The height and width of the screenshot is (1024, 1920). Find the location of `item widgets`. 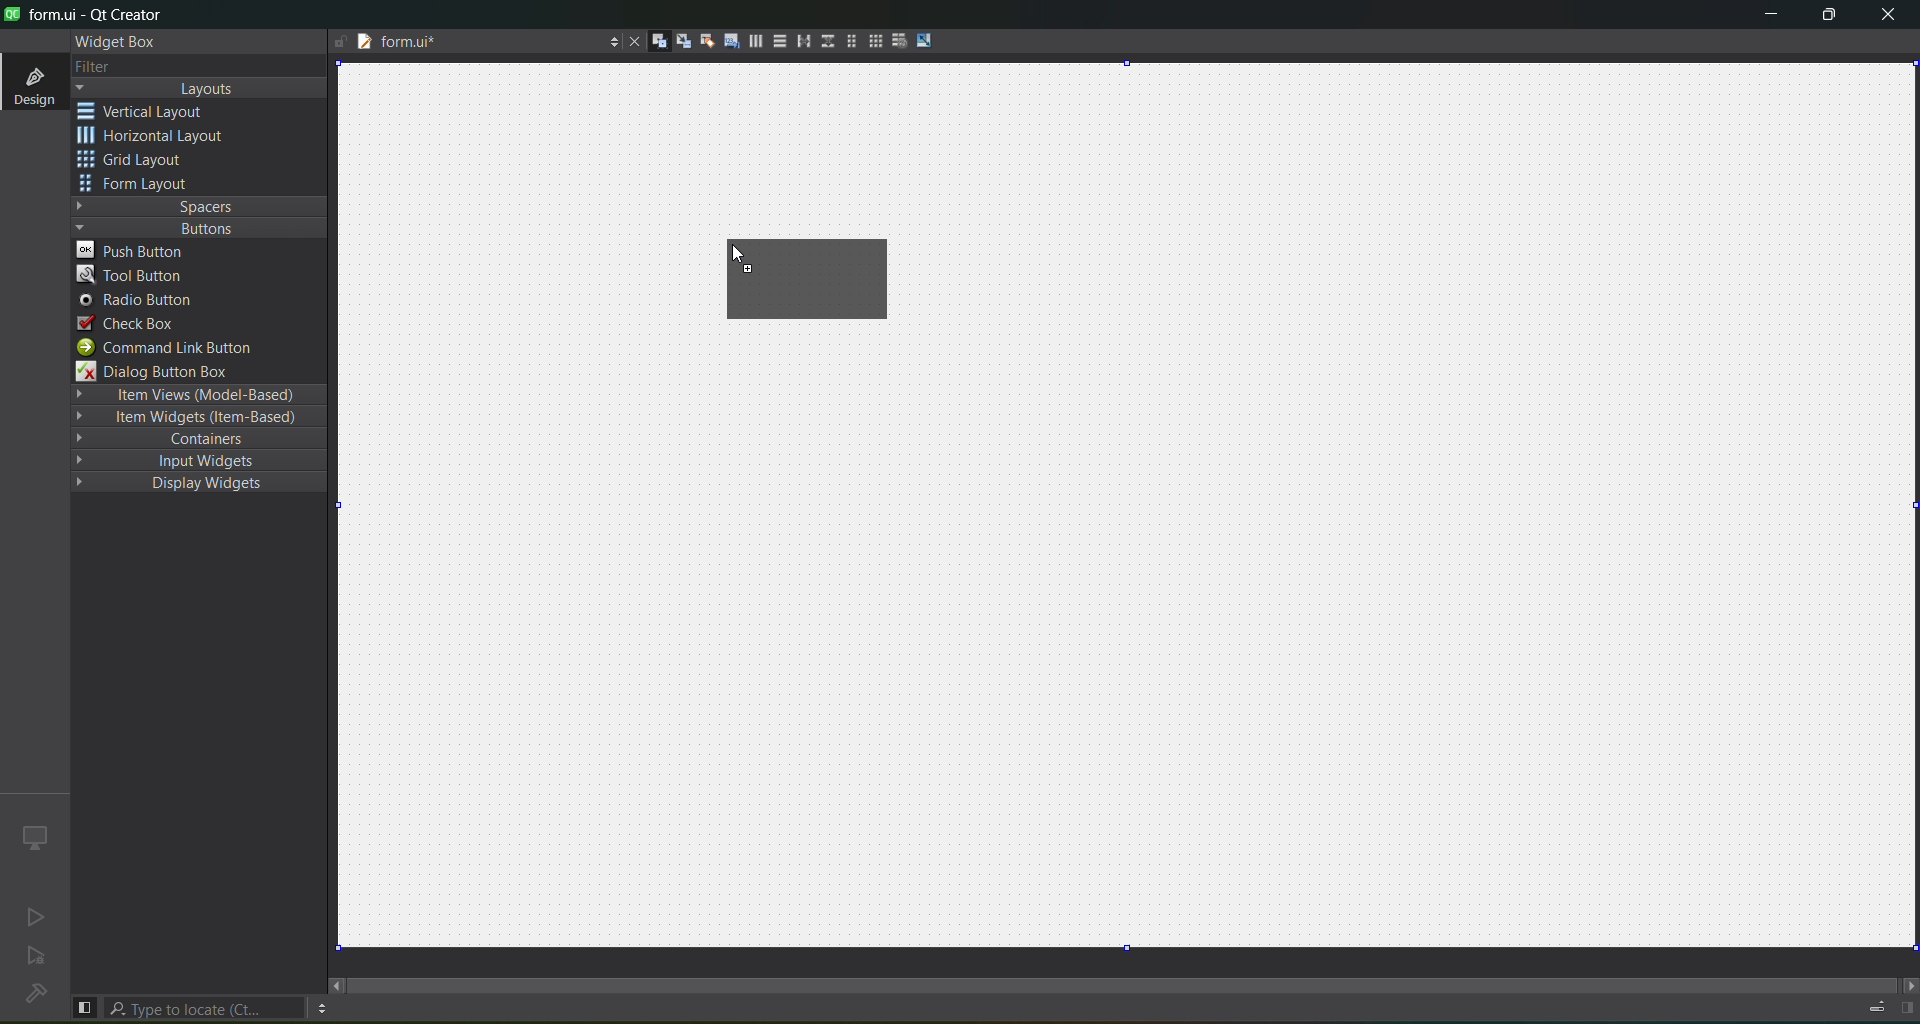

item widgets is located at coordinates (195, 421).